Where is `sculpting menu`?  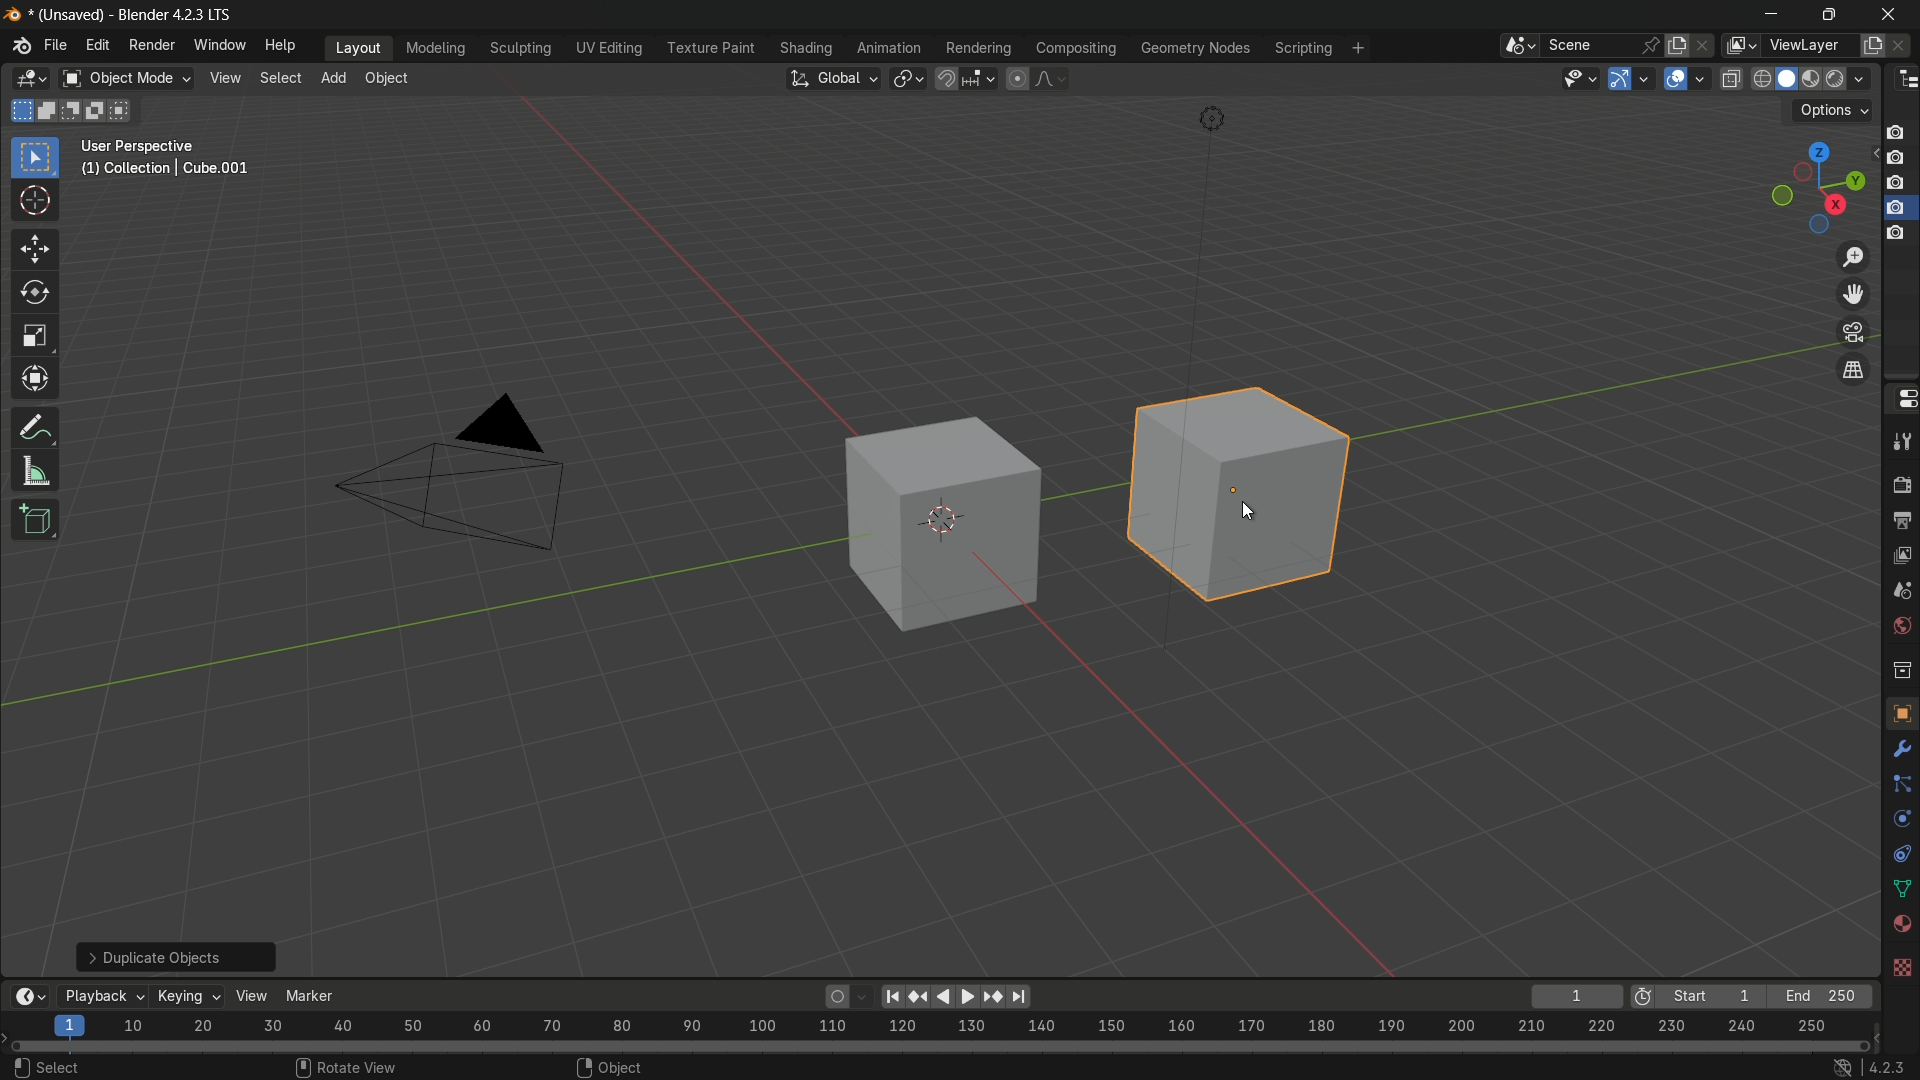 sculpting menu is located at coordinates (516, 47).